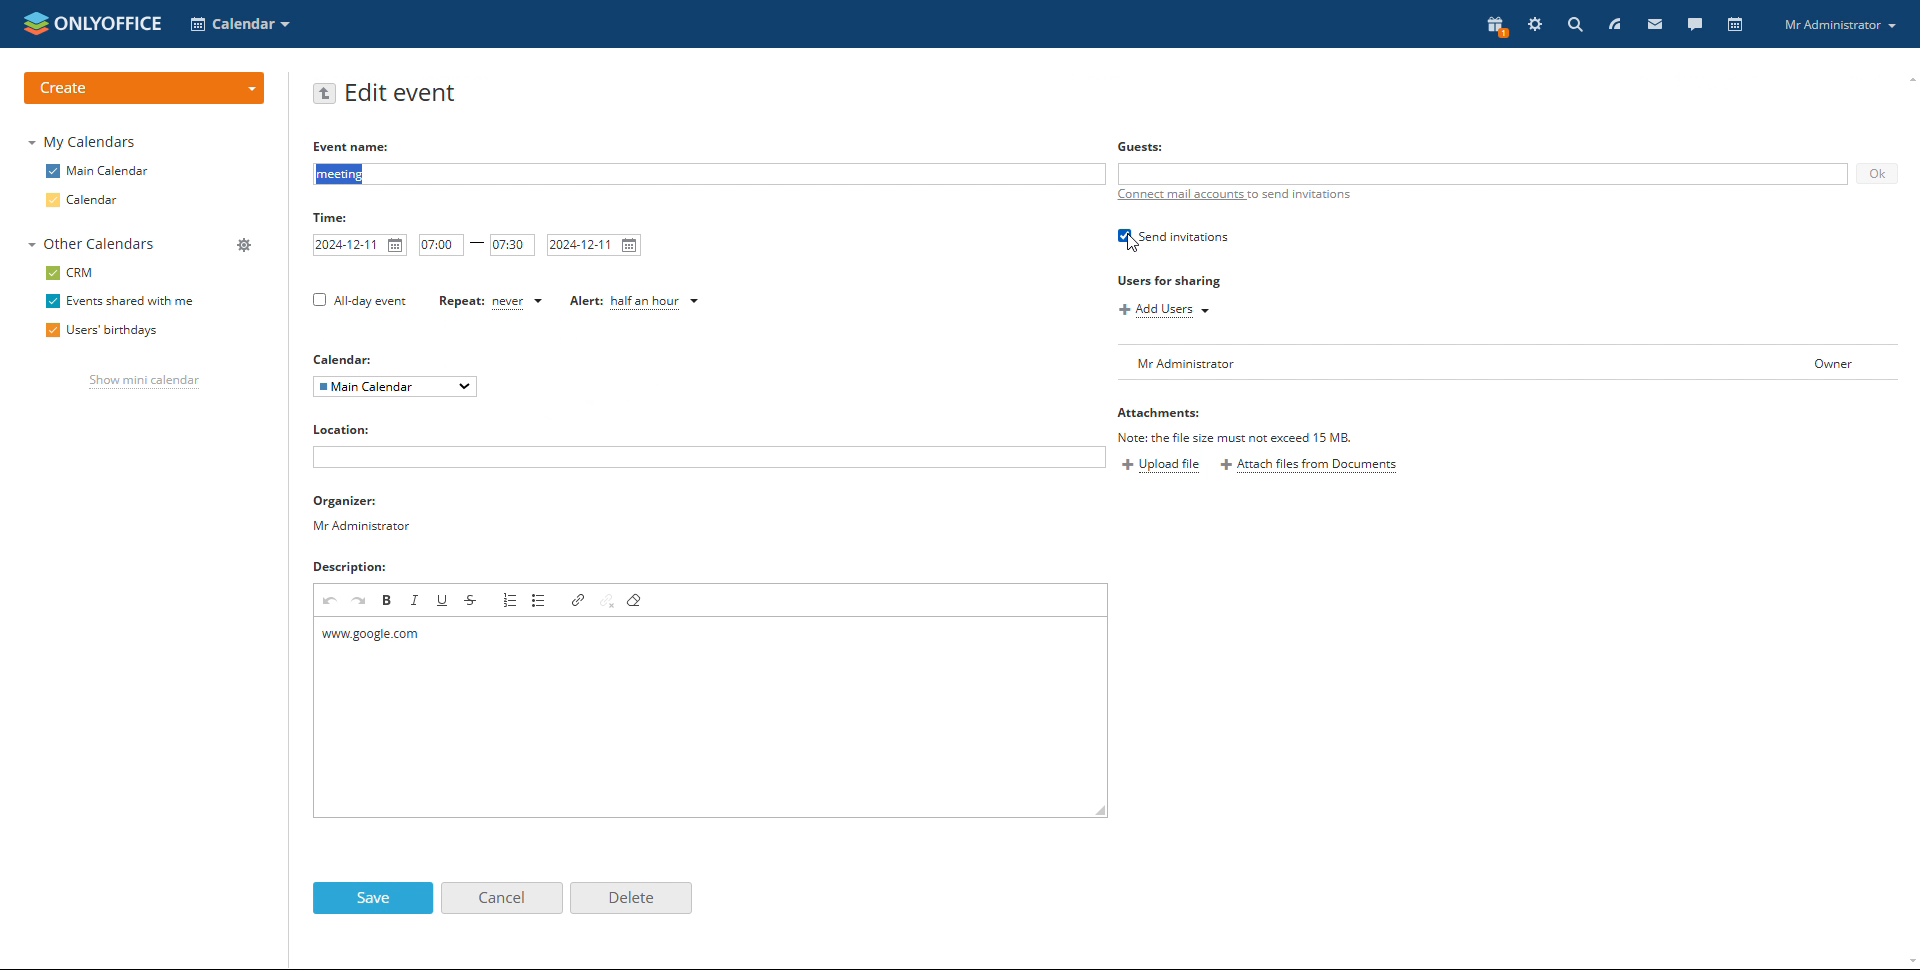 The height and width of the screenshot is (970, 1920). Describe the element at coordinates (1878, 175) in the screenshot. I see `ok` at that location.